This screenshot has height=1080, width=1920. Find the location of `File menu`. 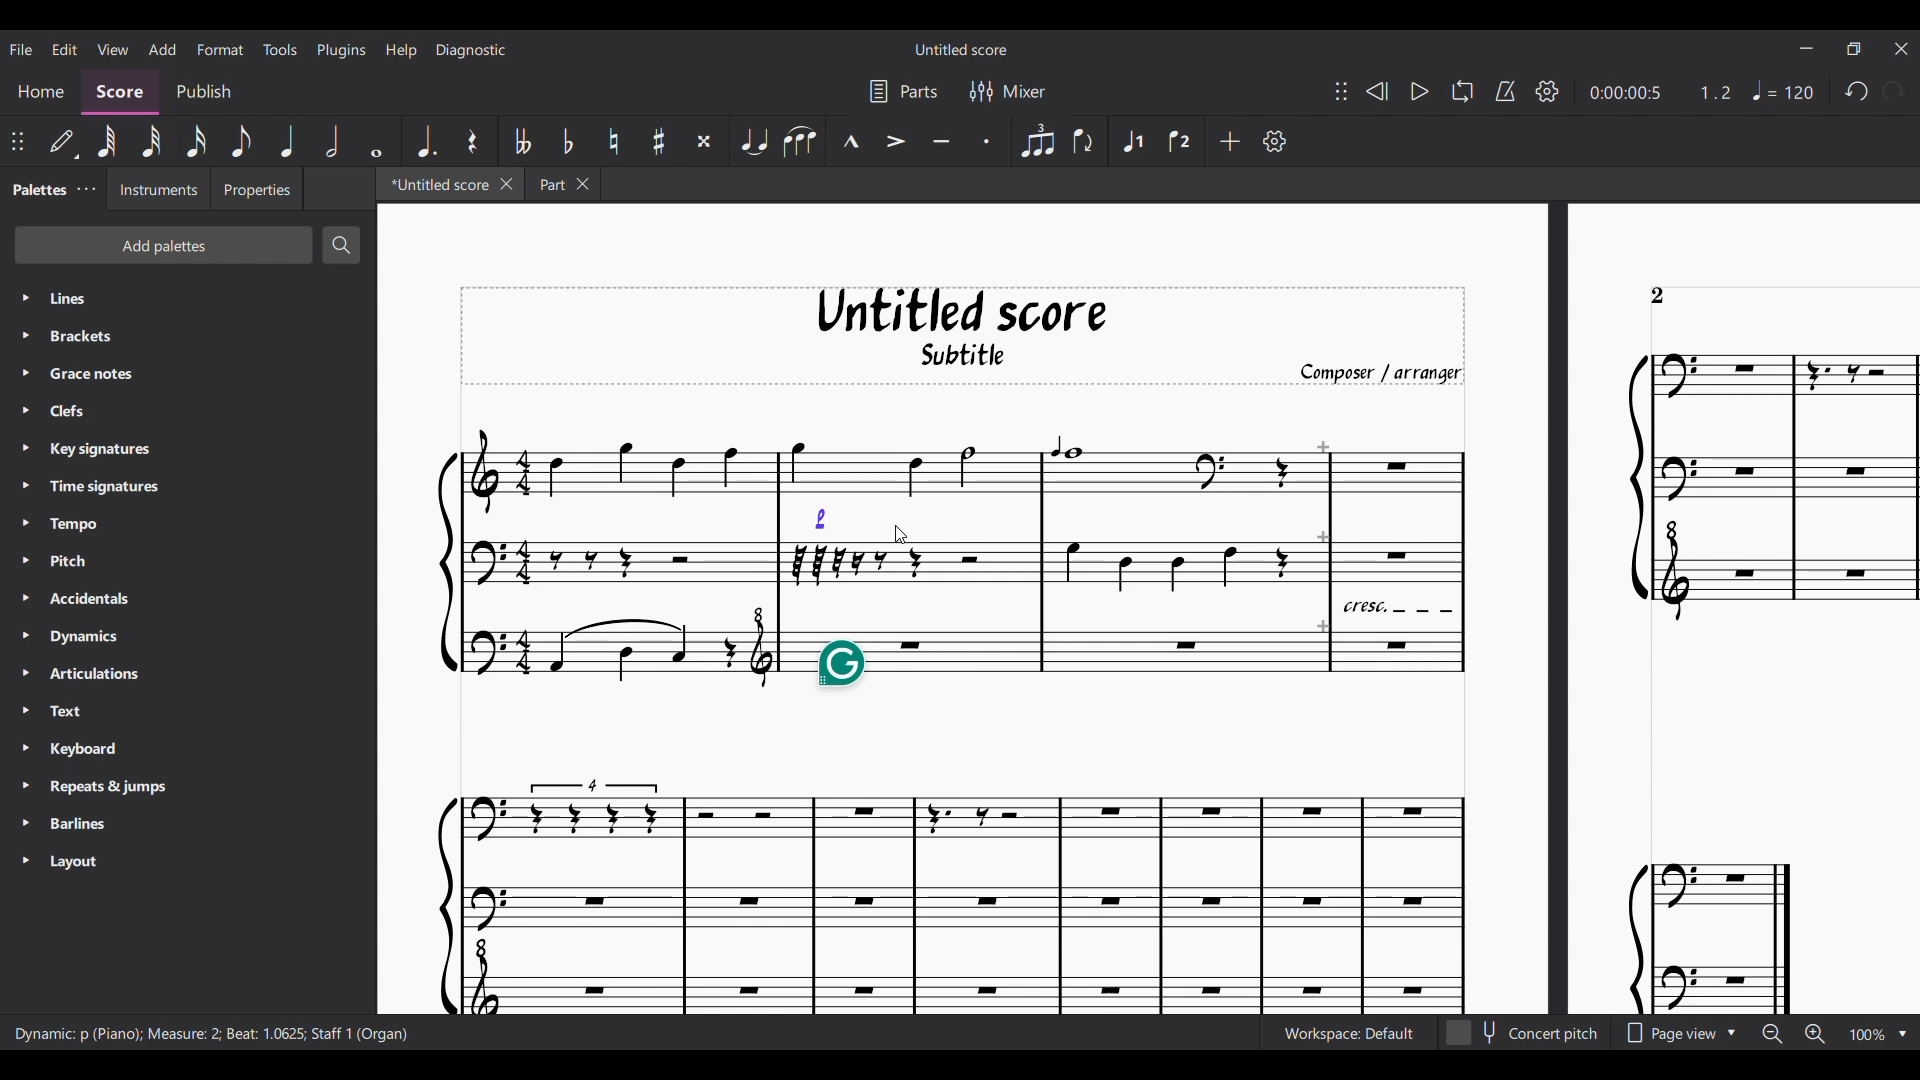

File menu is located at coordinates (21, 49).